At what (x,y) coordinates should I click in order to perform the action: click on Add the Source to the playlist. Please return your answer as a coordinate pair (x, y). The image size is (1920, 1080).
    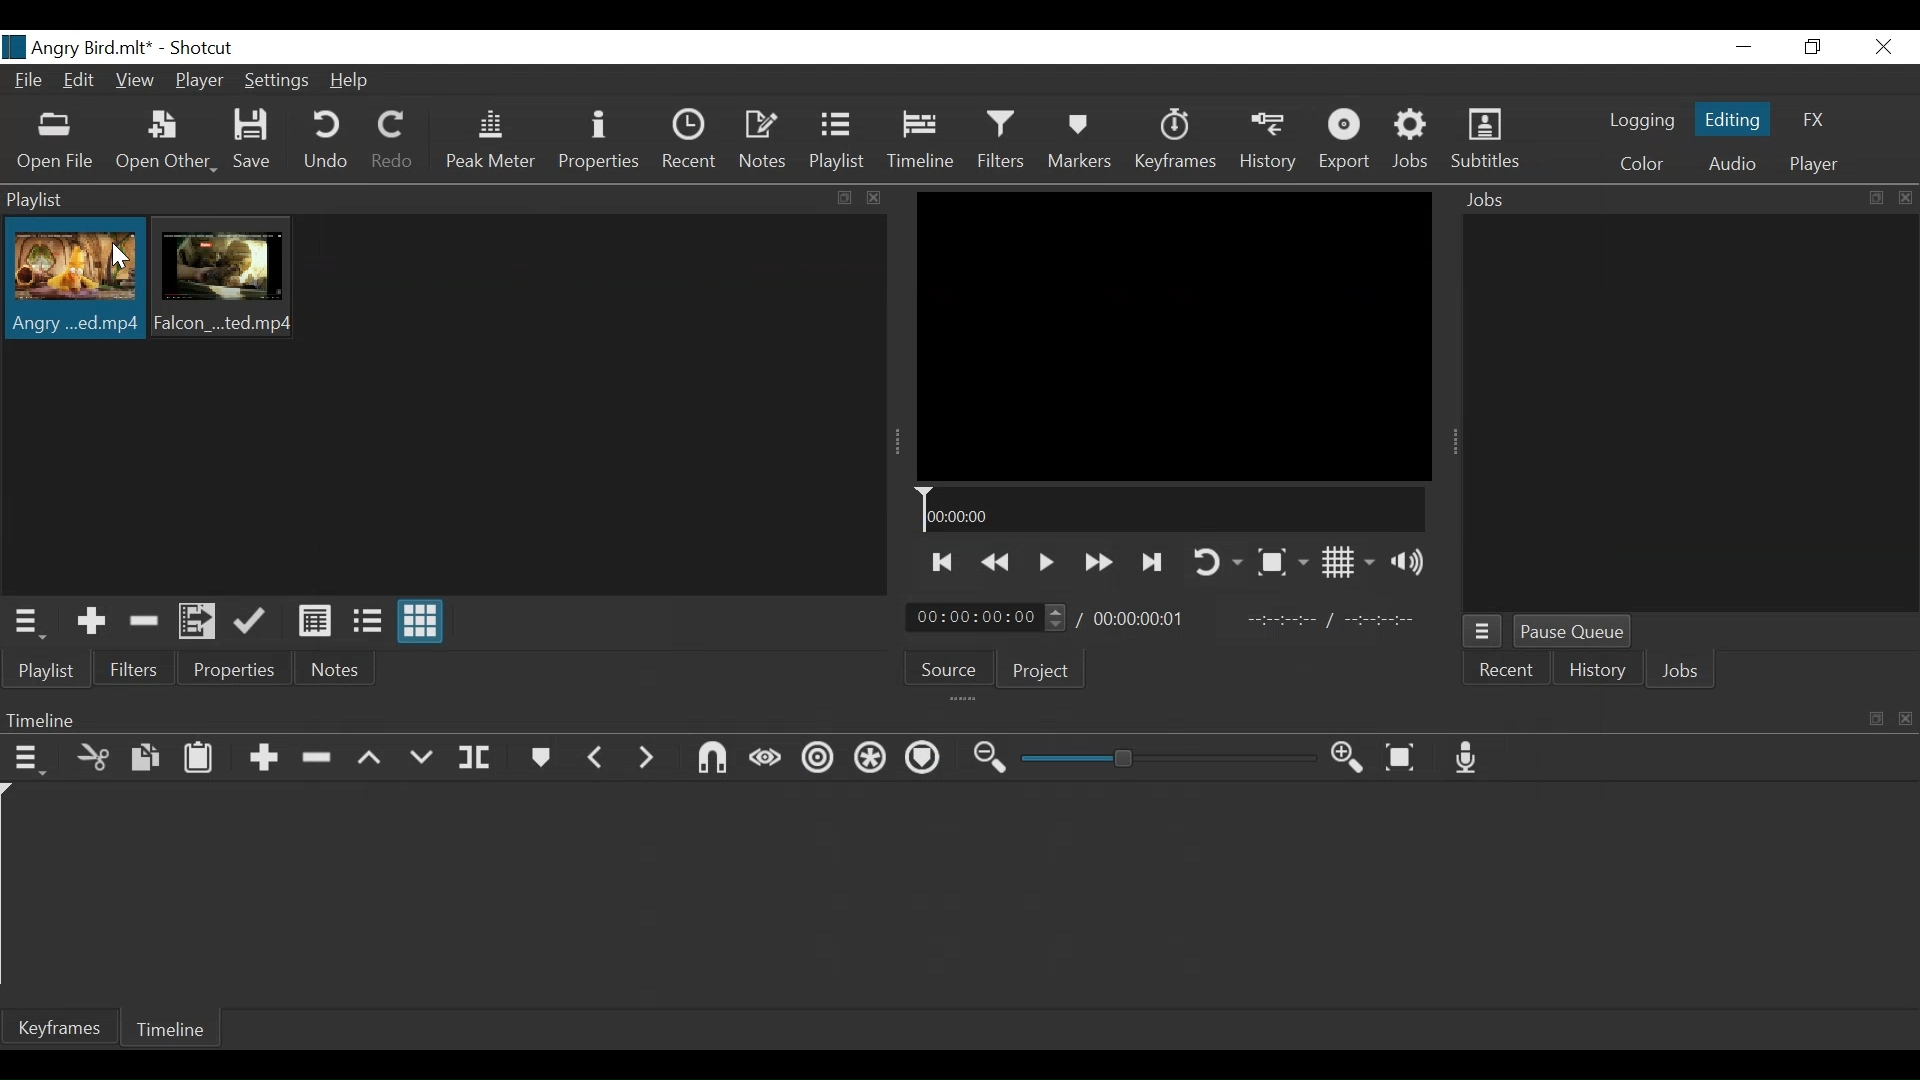
    Looking at the image, I should click on (89, 622).